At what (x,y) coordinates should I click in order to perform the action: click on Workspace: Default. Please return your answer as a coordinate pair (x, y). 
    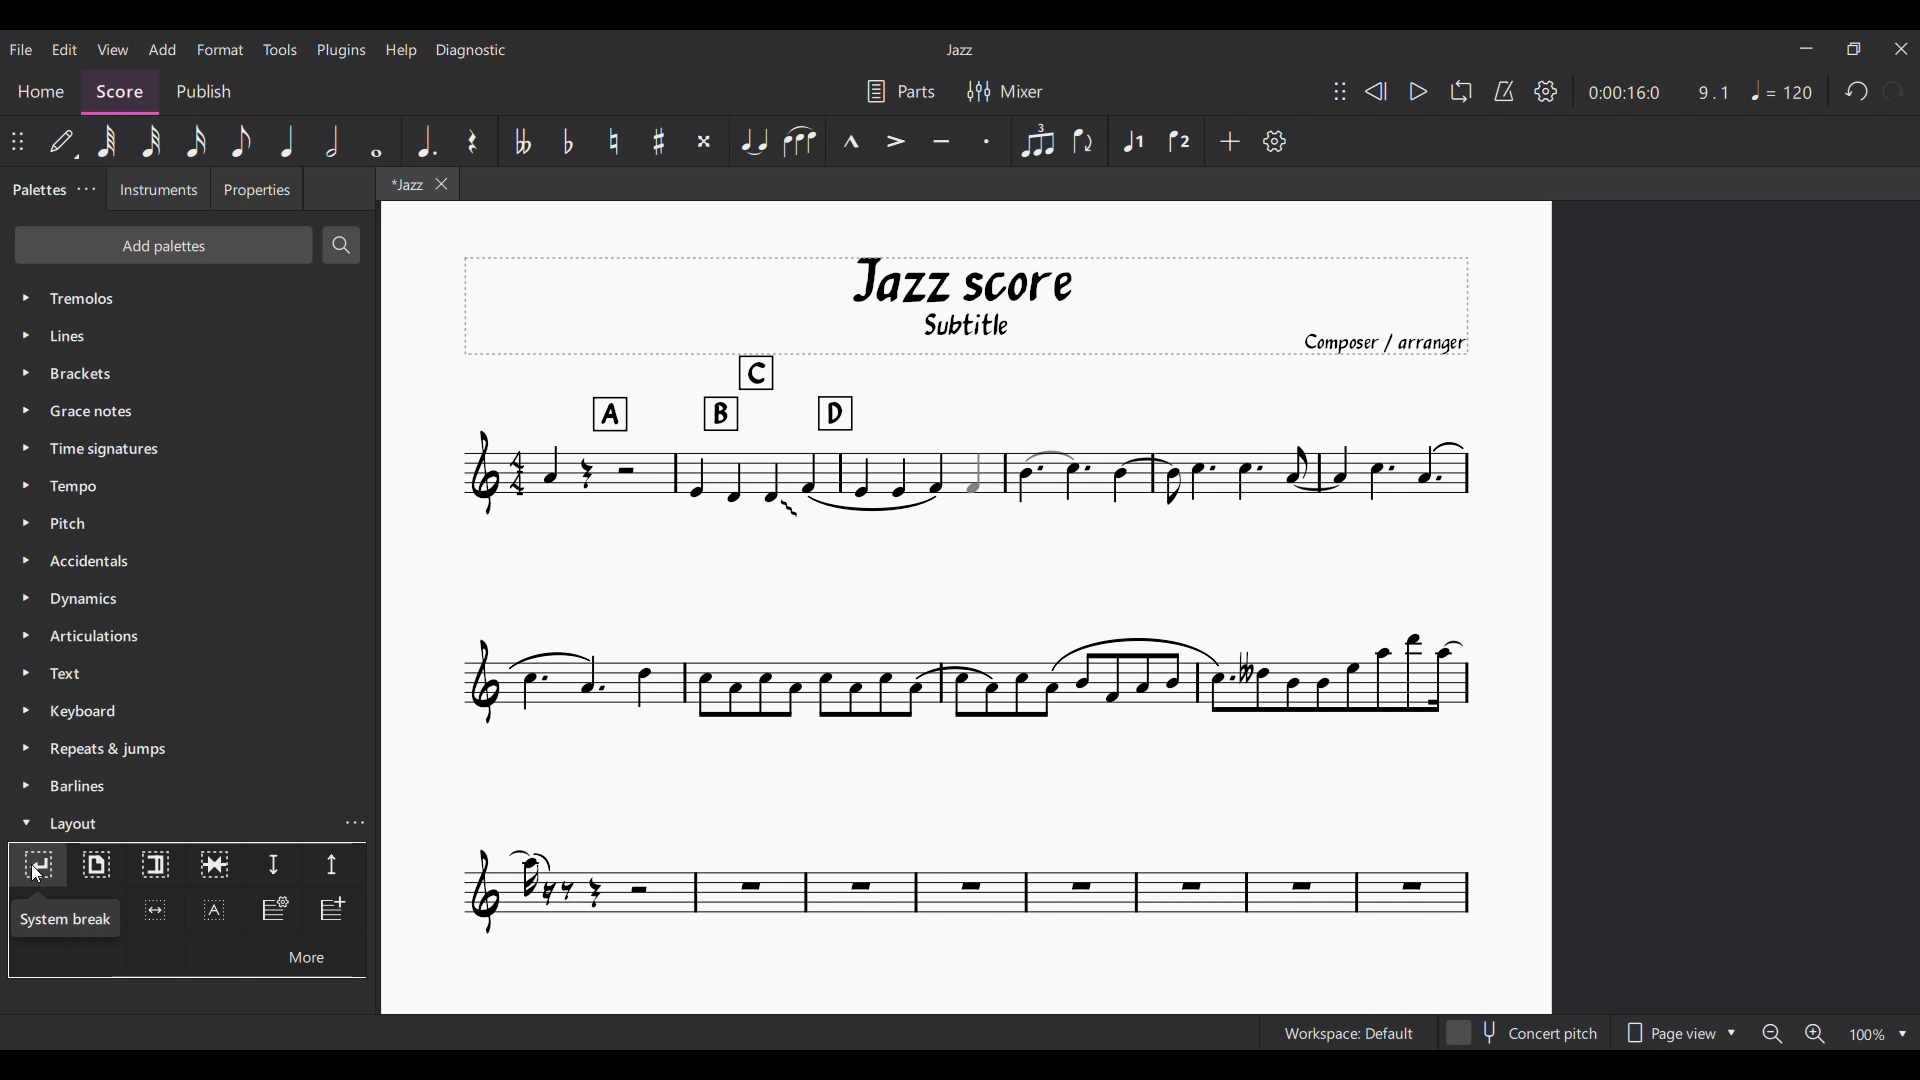
    Looking at the image, I should click on (1349, 1032).